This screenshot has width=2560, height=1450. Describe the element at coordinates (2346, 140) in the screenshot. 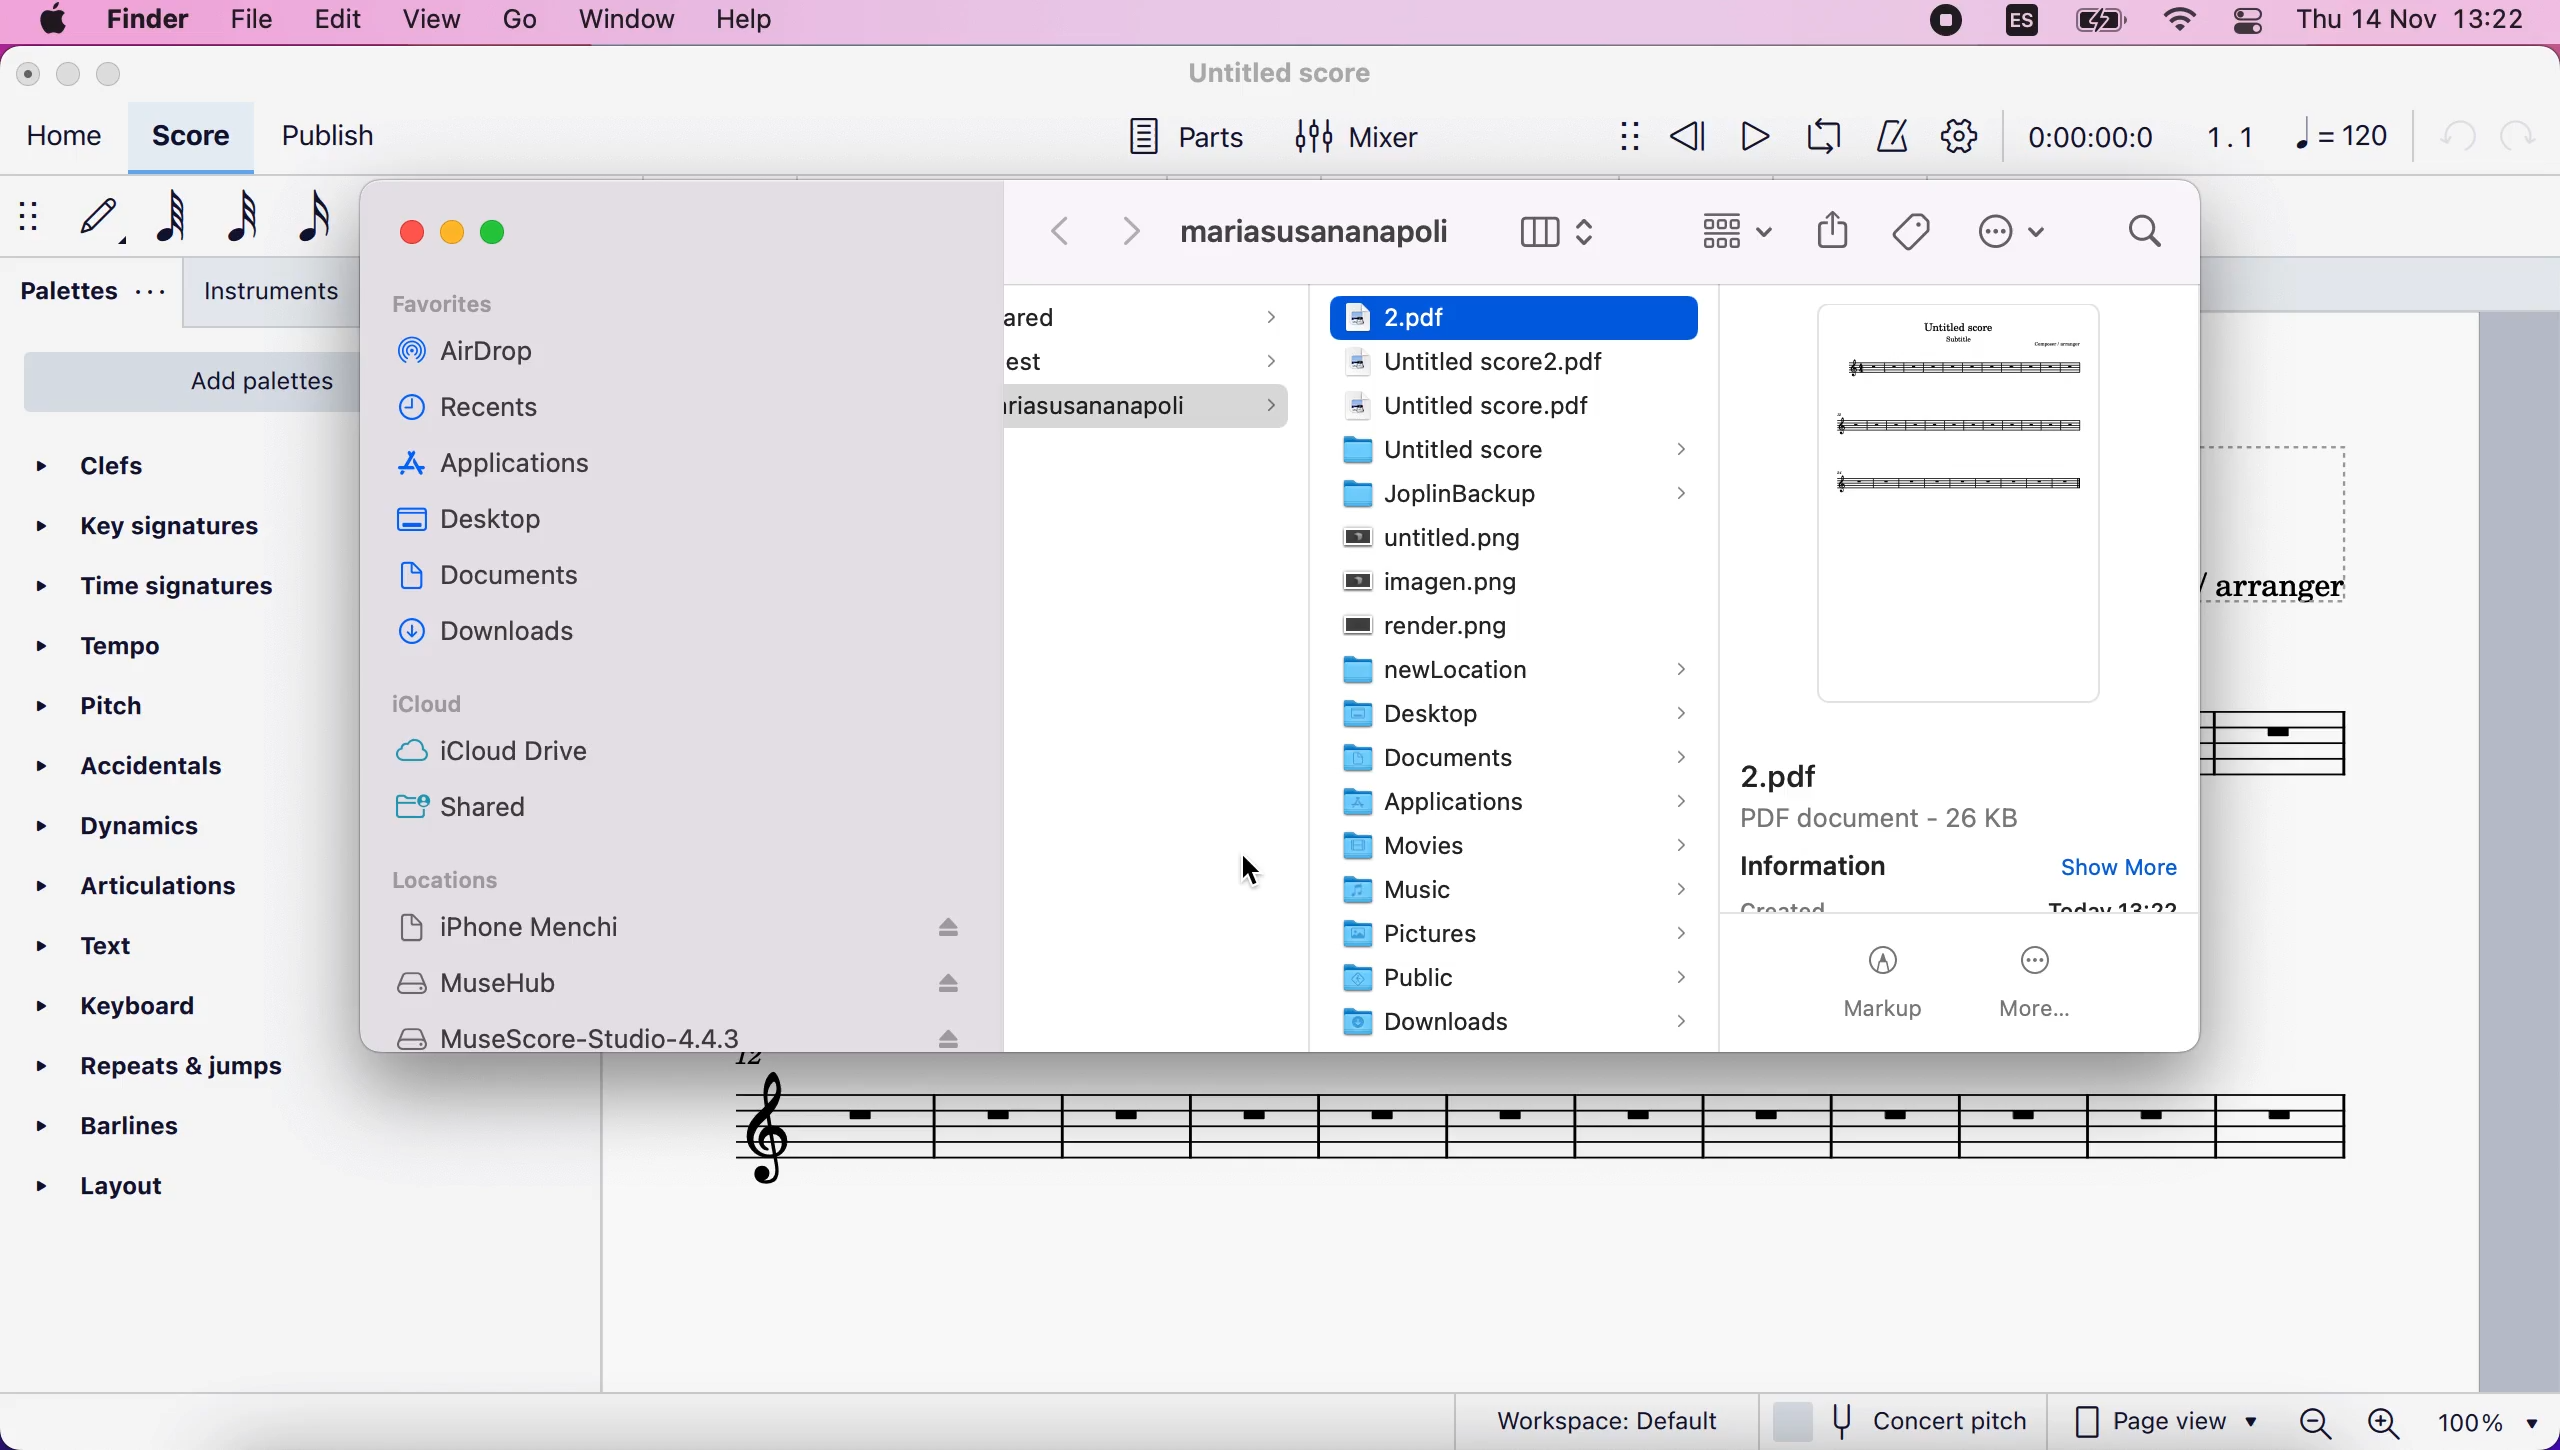

I see `120` at that location.